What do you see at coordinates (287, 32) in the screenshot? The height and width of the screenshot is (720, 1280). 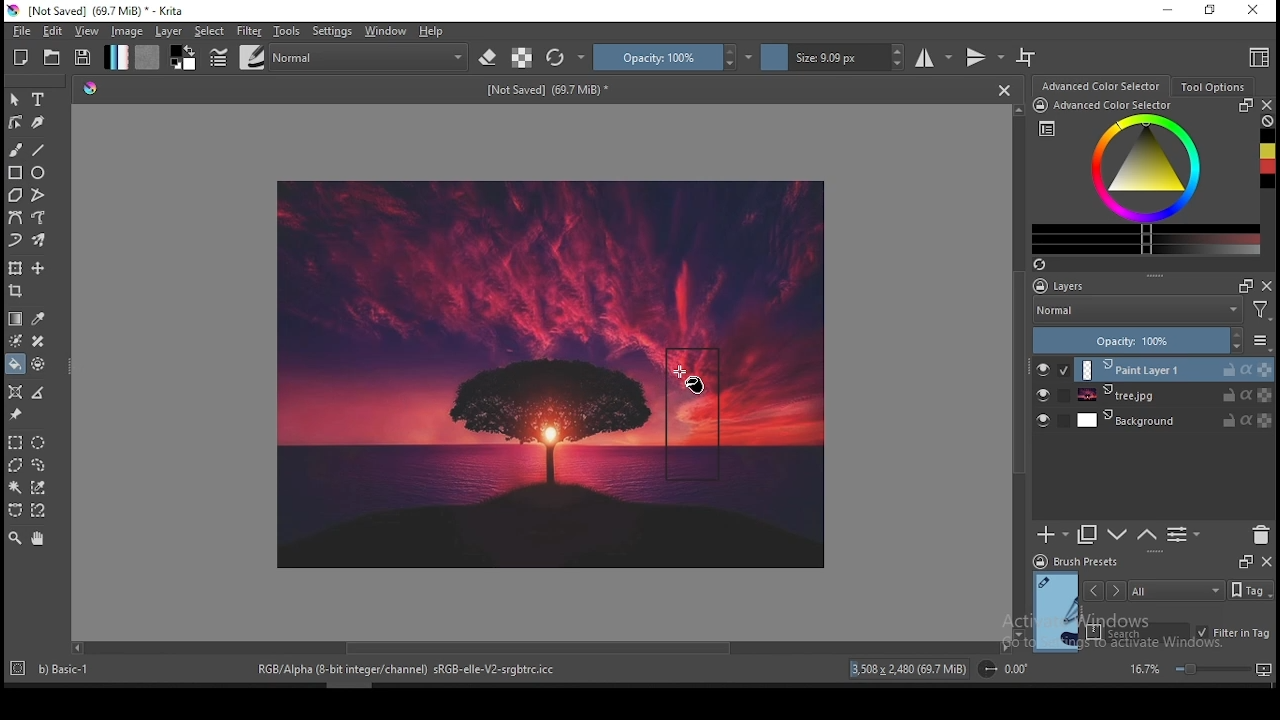 I see `tools` at bounding box center [287, 32].